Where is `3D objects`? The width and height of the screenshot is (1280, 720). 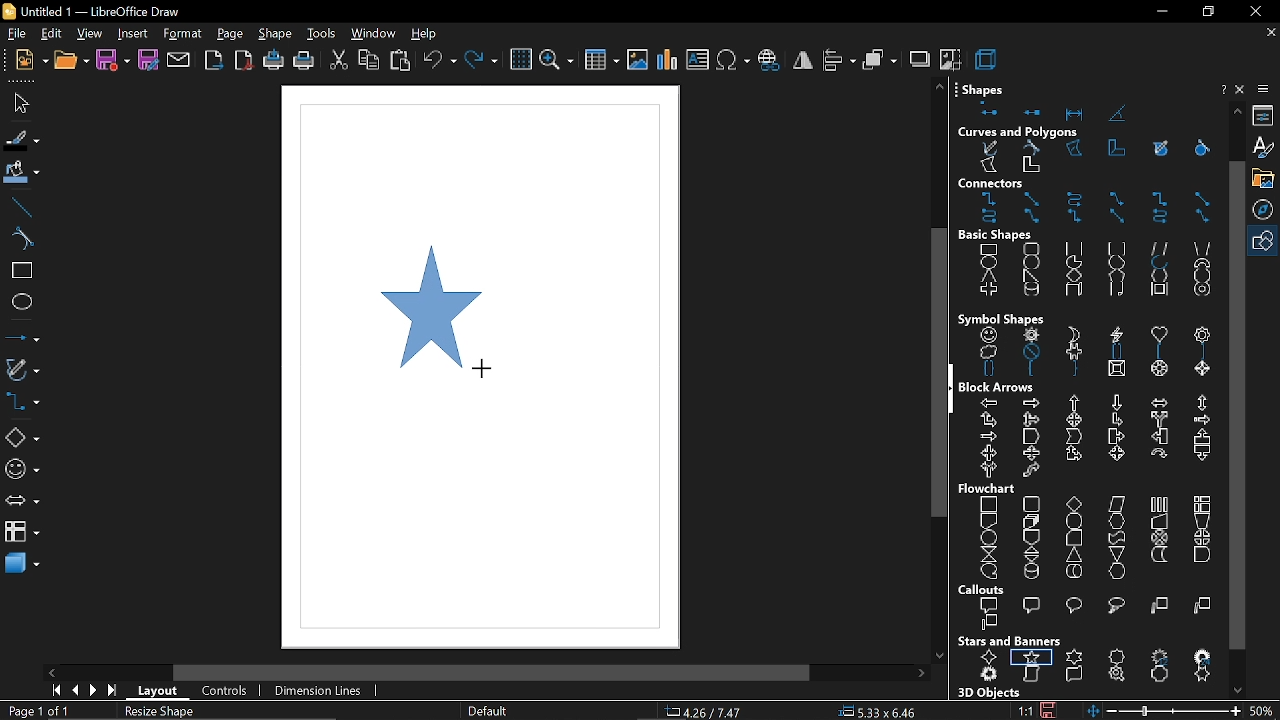 3D objects is located at coordinates (991, 691).